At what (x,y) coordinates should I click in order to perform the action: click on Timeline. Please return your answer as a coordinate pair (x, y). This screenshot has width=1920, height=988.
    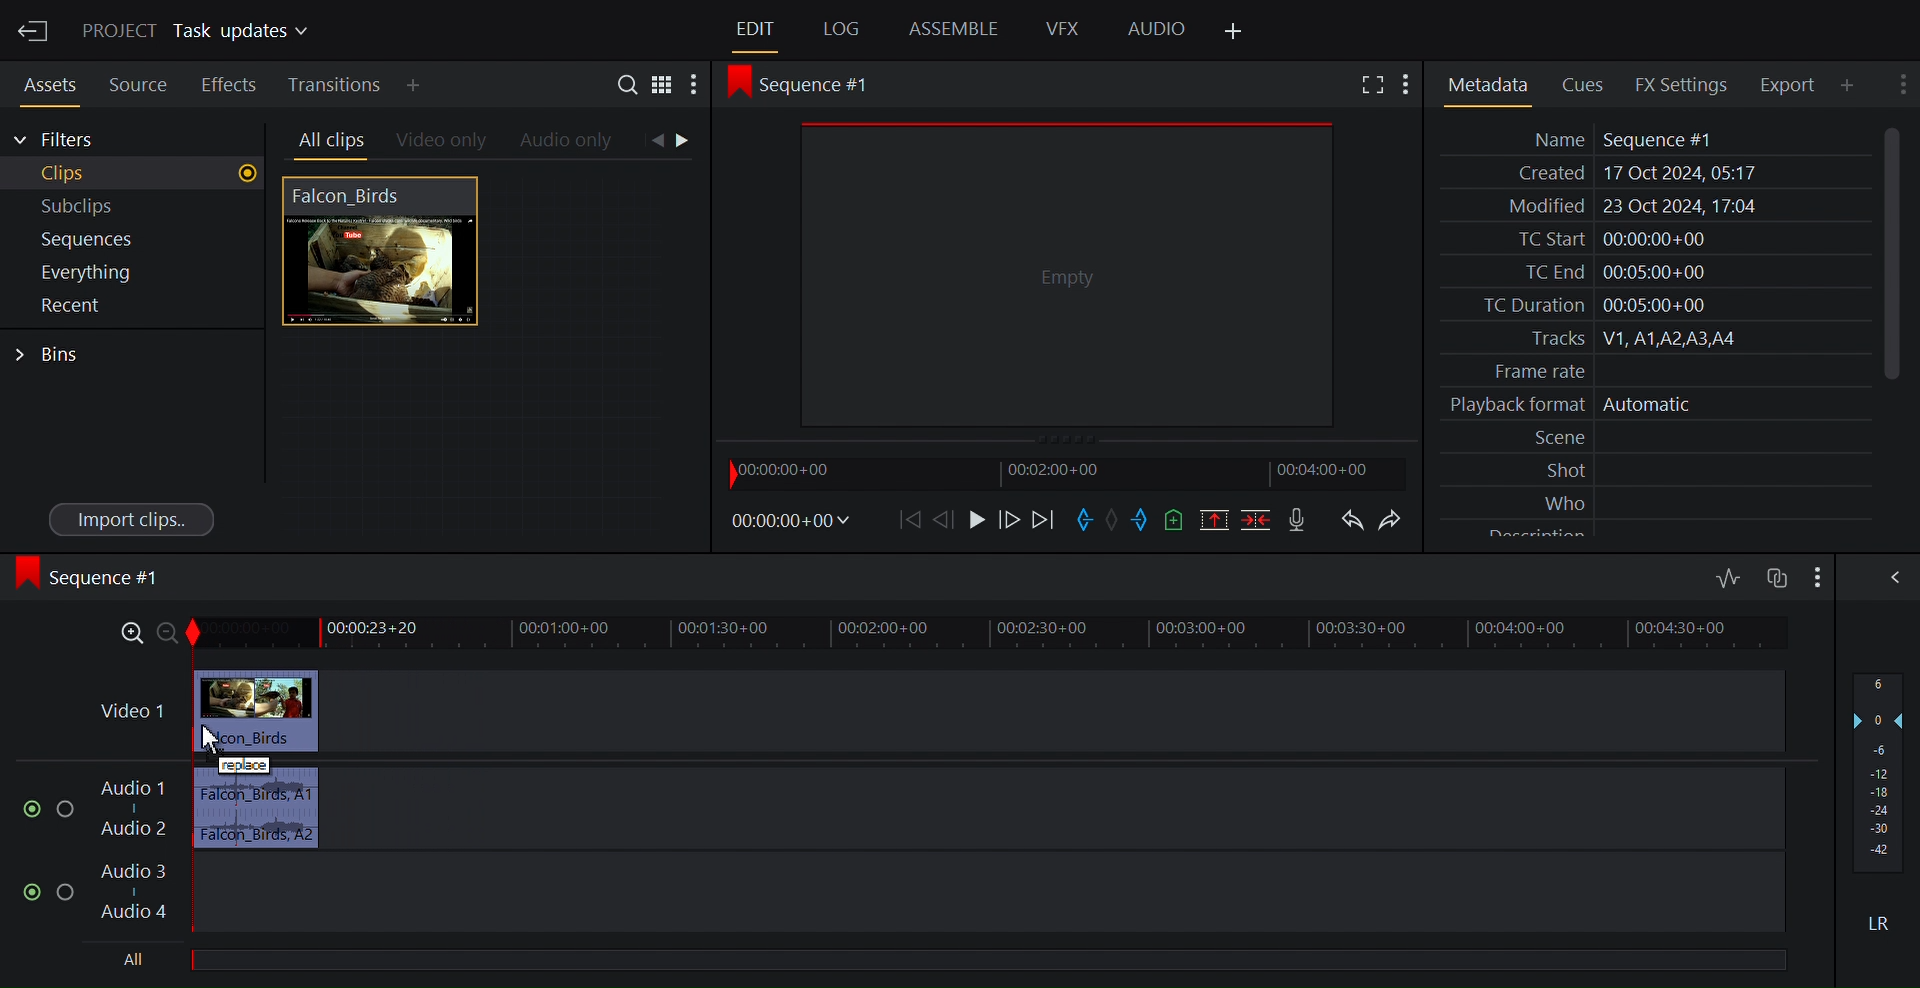
    Looking at the image, I should click on (1072, 474).